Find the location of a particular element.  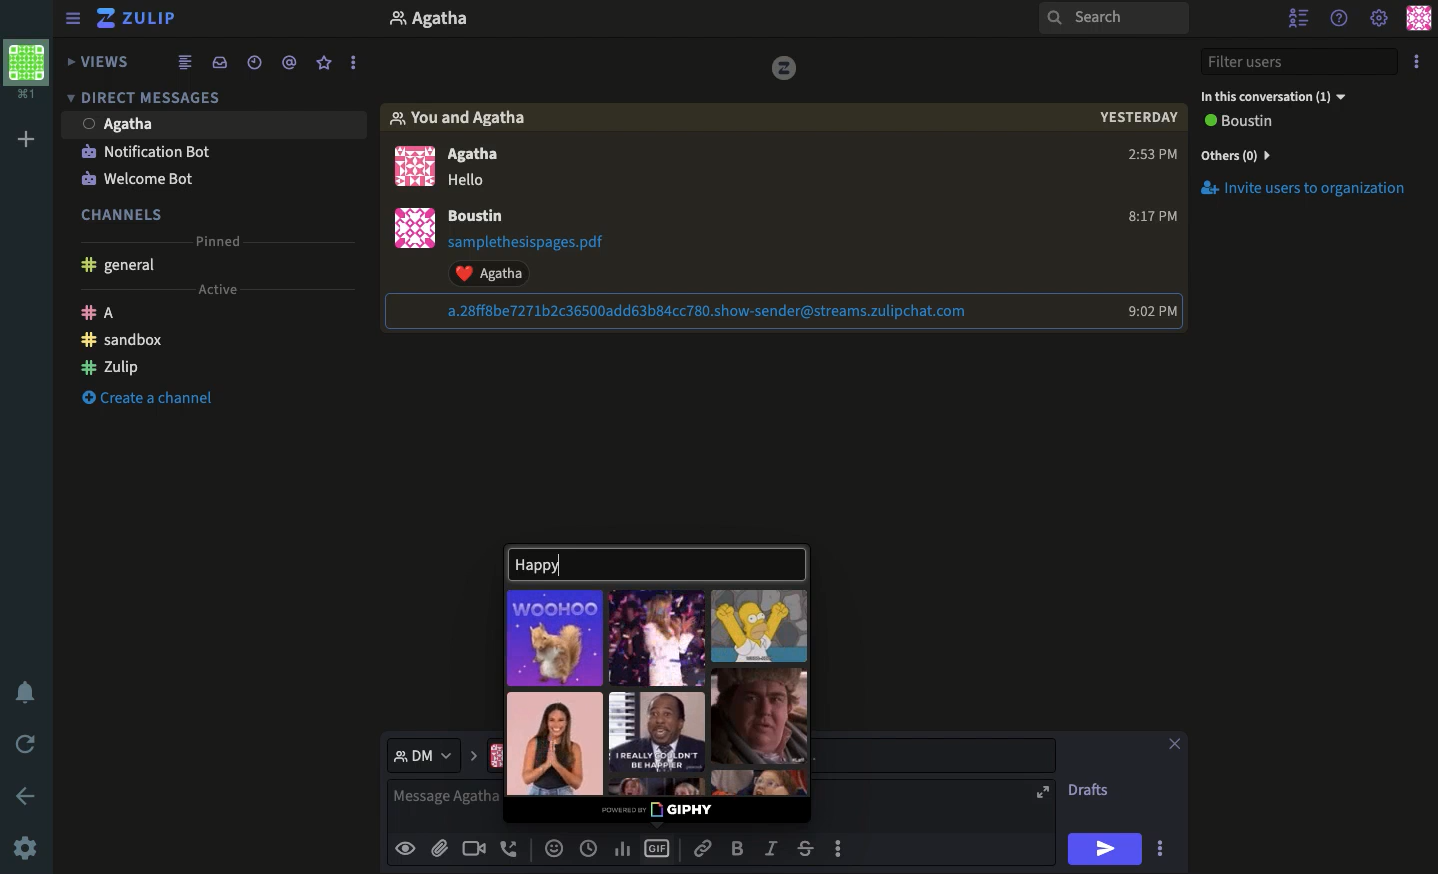

Feed is located at coordinates (191, 63).